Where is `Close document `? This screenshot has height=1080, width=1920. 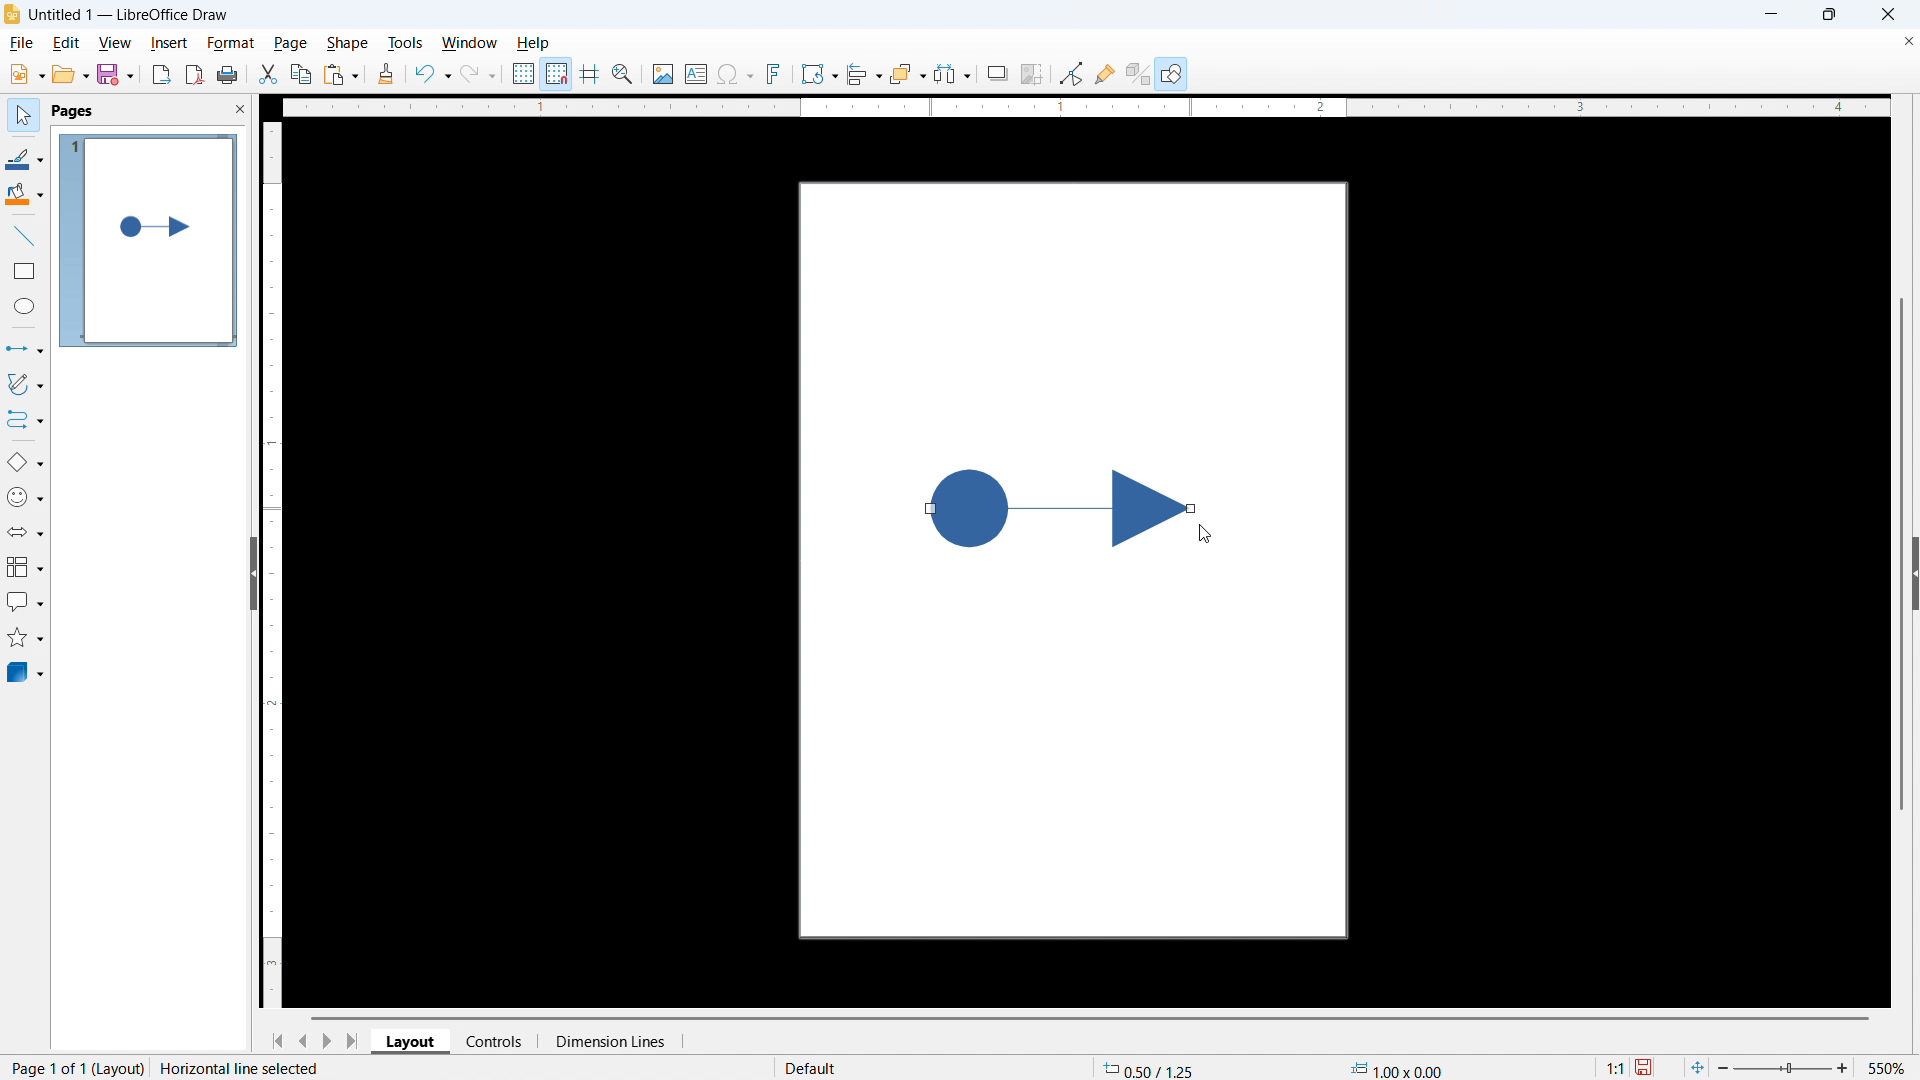
Close document  is located at coordinates (1907, 41).